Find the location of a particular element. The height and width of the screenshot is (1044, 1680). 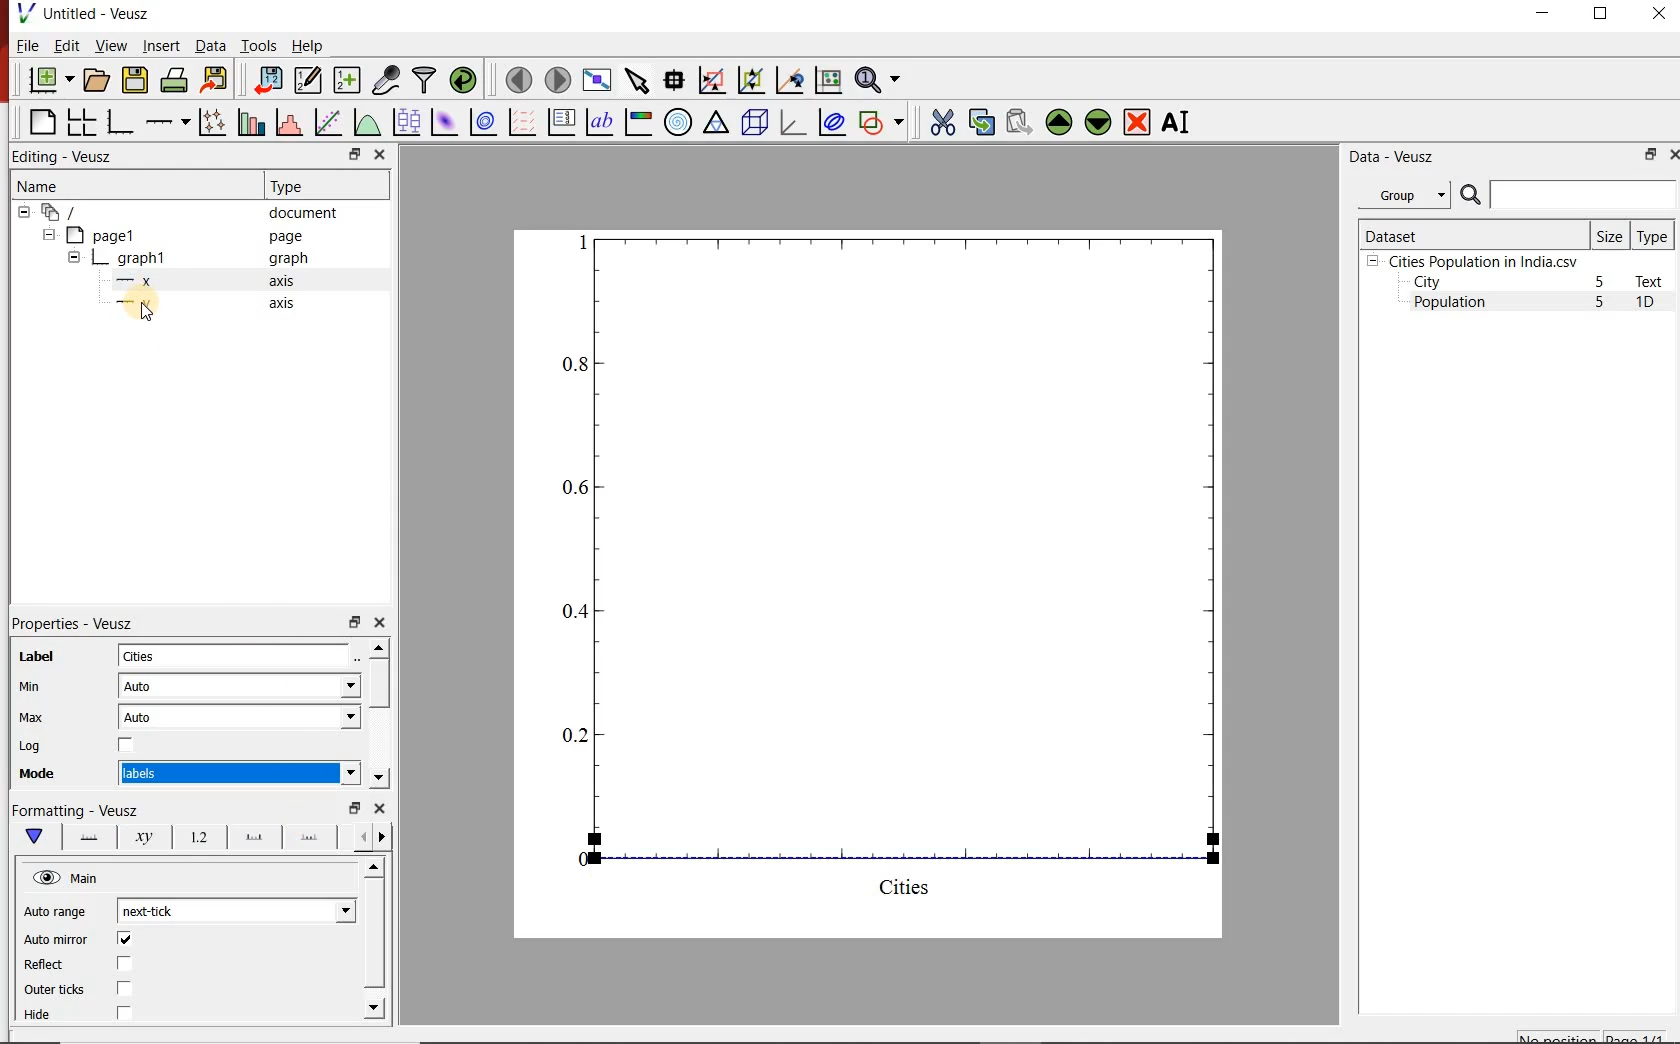

Help is located at coordinates (309, 45).